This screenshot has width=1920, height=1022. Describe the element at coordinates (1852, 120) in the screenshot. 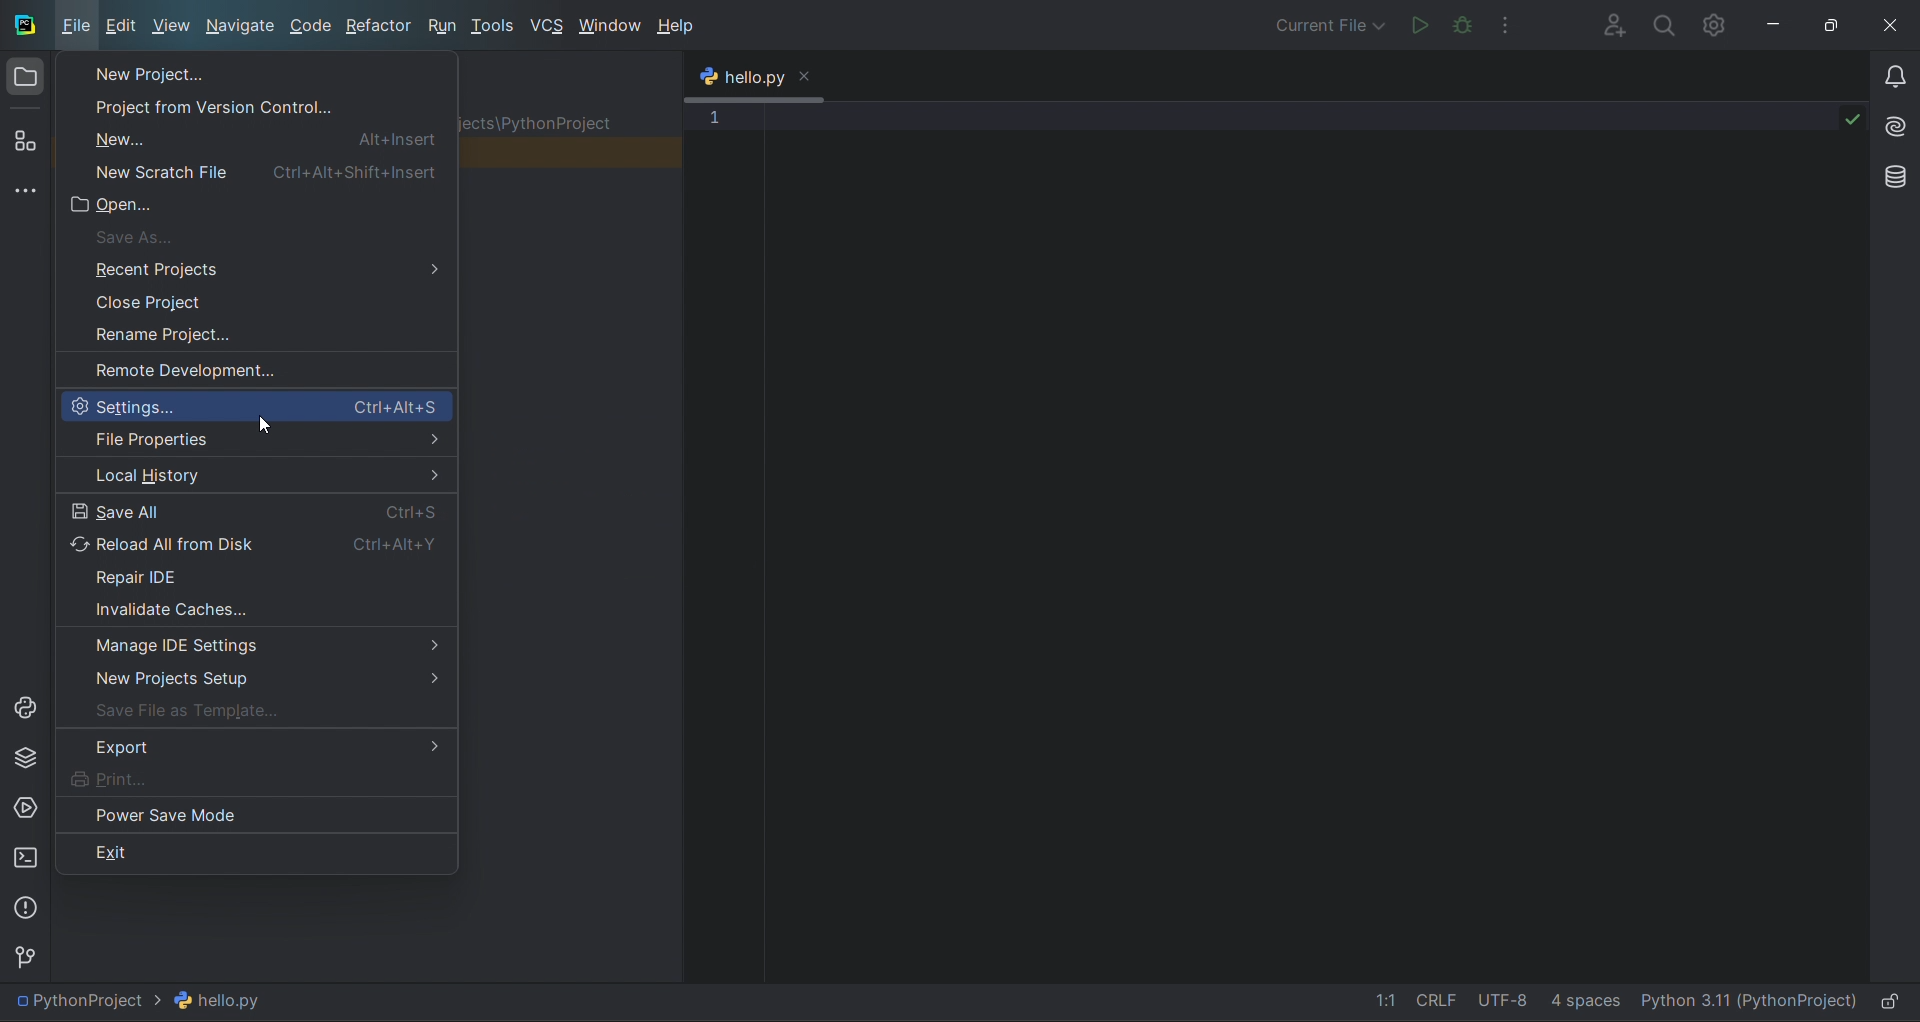

I see `check` at that location.